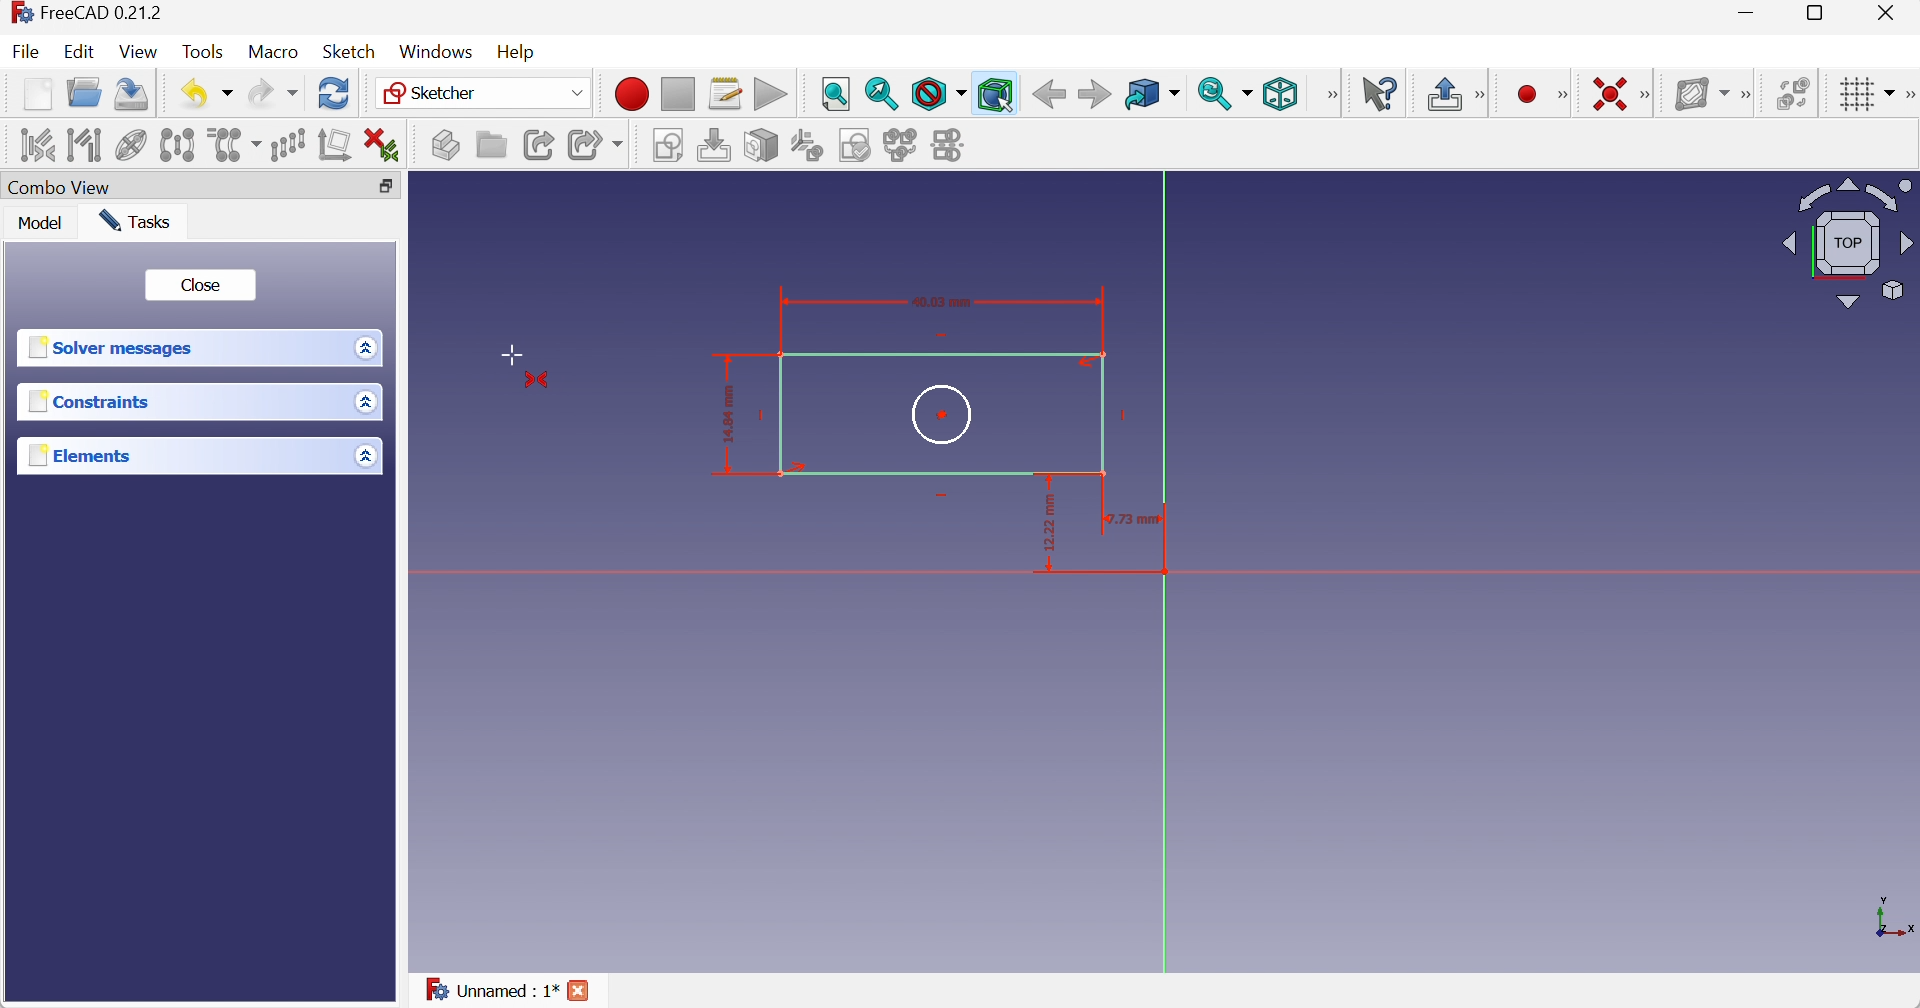 This screenshot has width=1920, height=1008. What do you see at coordinates (93, 400) in the screenshot?
I see `Constraints` at bounding box center [93, 400].